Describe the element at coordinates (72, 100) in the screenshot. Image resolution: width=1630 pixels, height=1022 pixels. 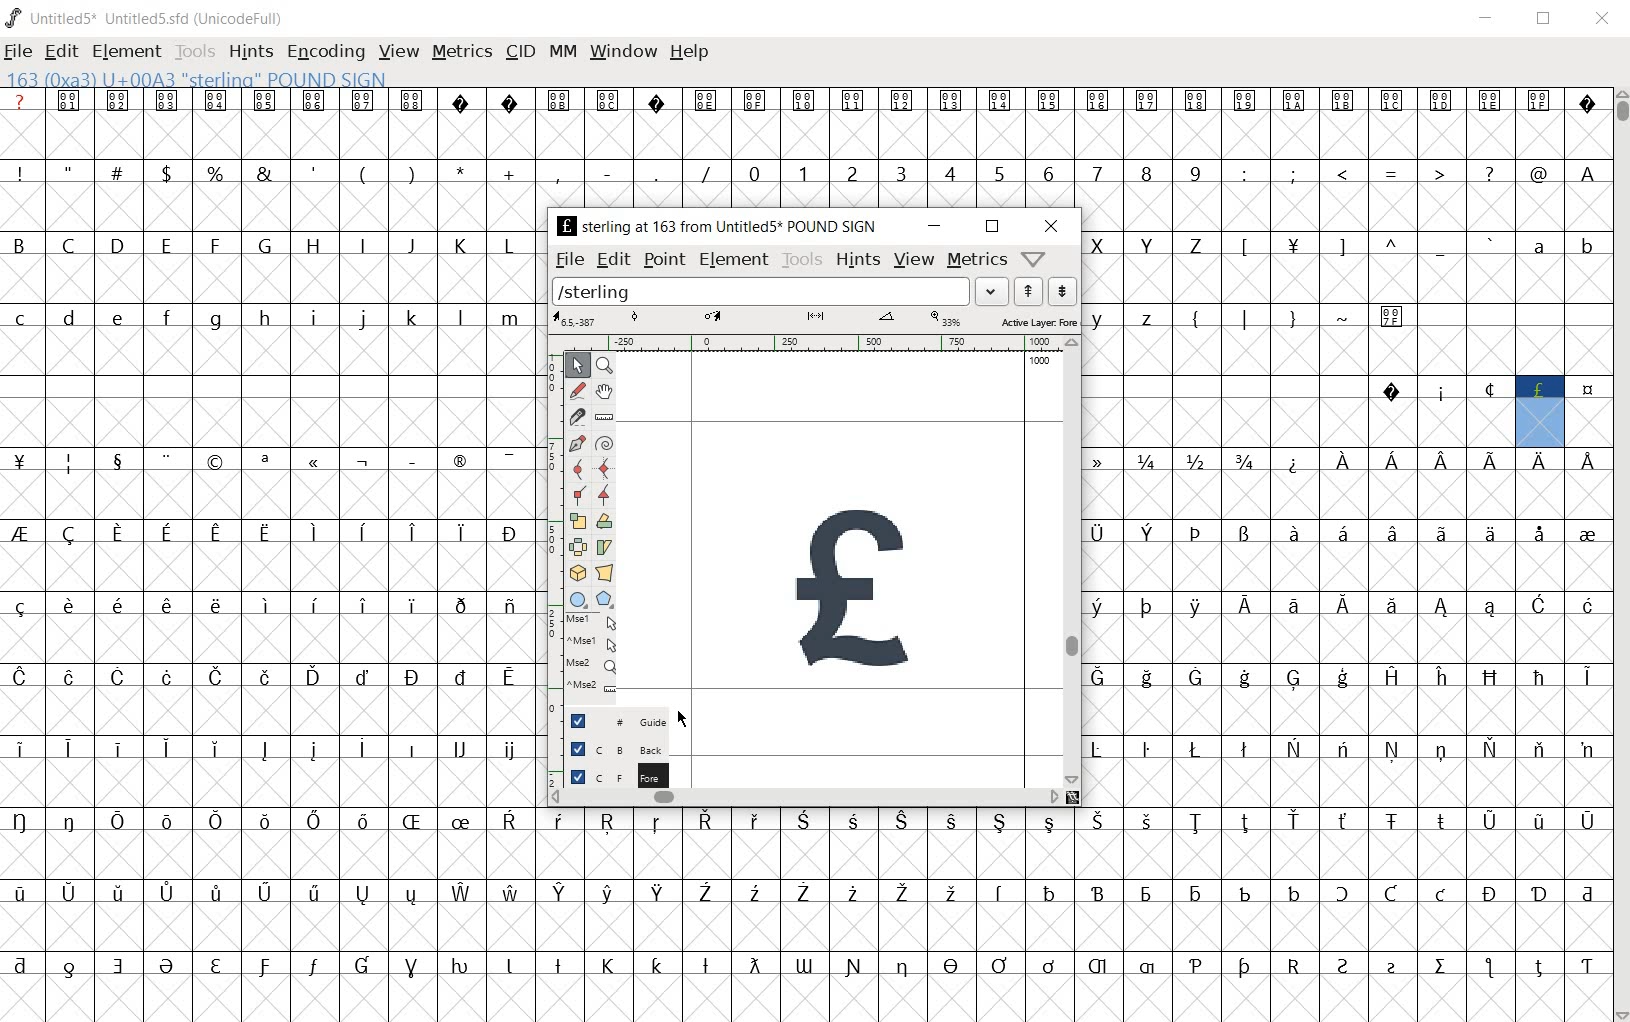
I see `Symbol` at that location.